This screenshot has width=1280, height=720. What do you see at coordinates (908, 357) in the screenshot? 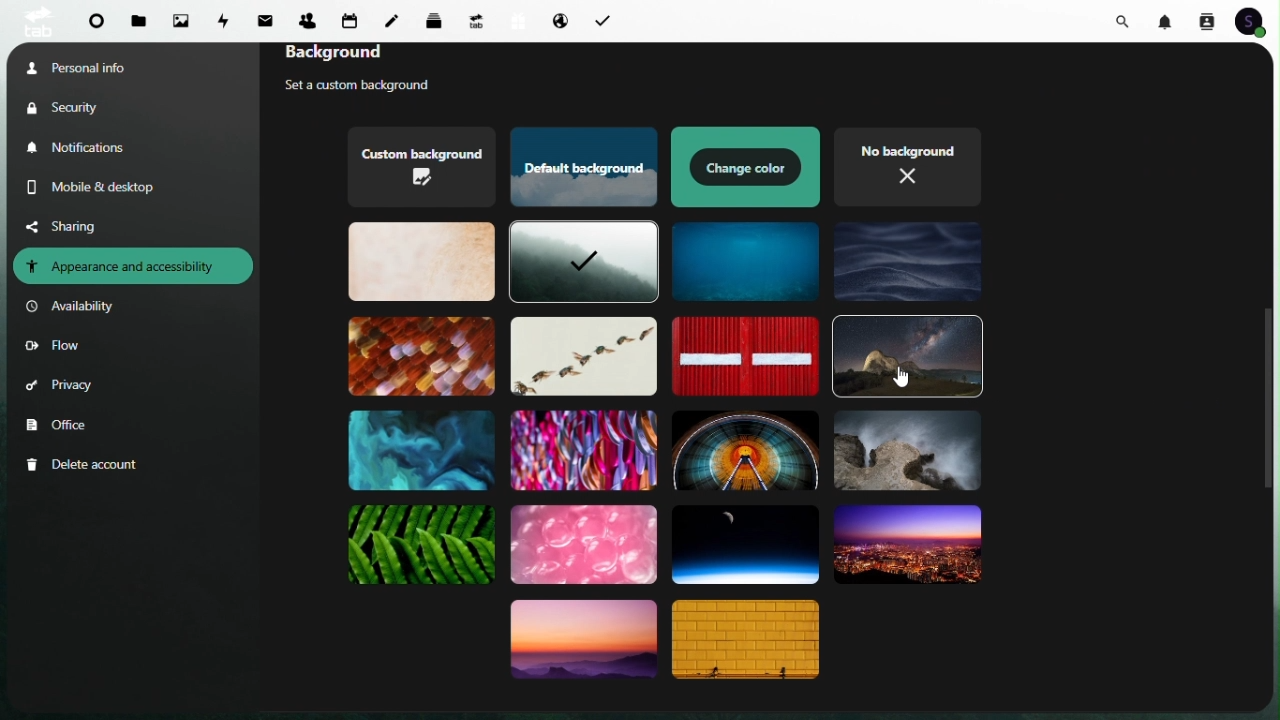
I see `Themes` at bounding box center [908, 357].